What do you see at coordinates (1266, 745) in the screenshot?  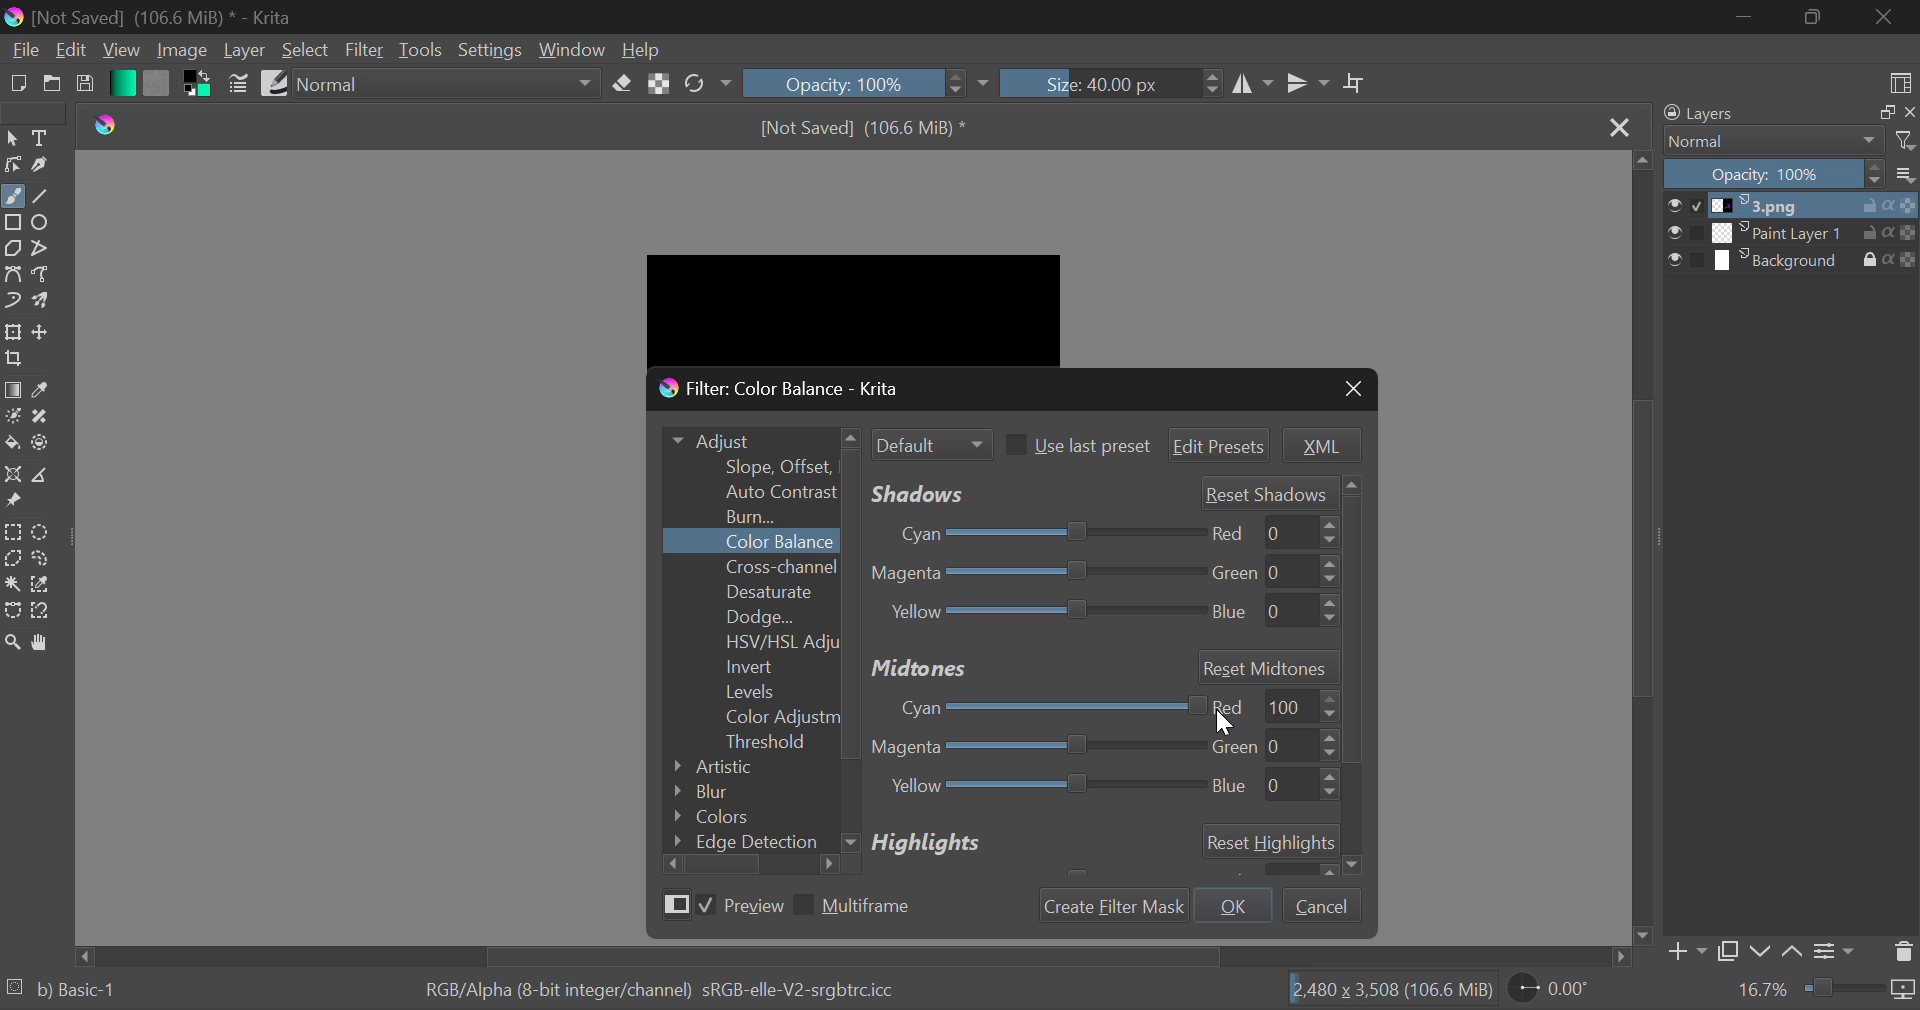 I see `green` at bounding box center [1266, 745].